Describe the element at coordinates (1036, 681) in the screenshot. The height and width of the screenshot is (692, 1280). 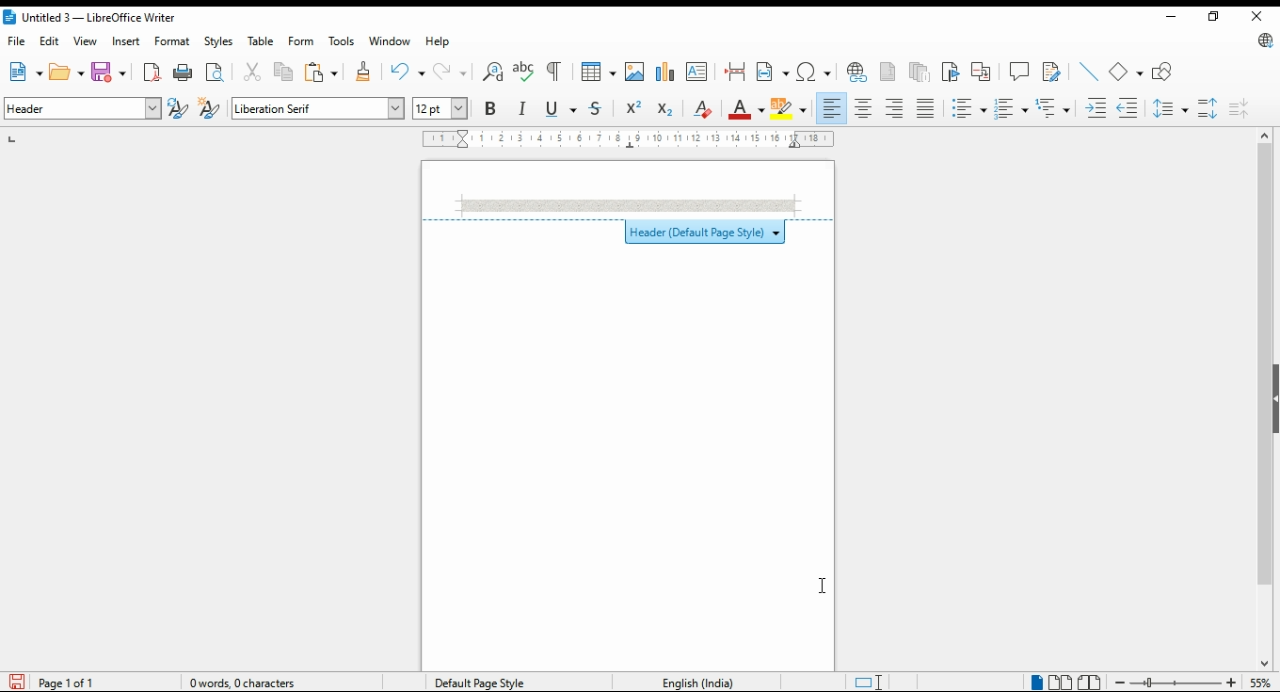
I see `single page view` at that location.